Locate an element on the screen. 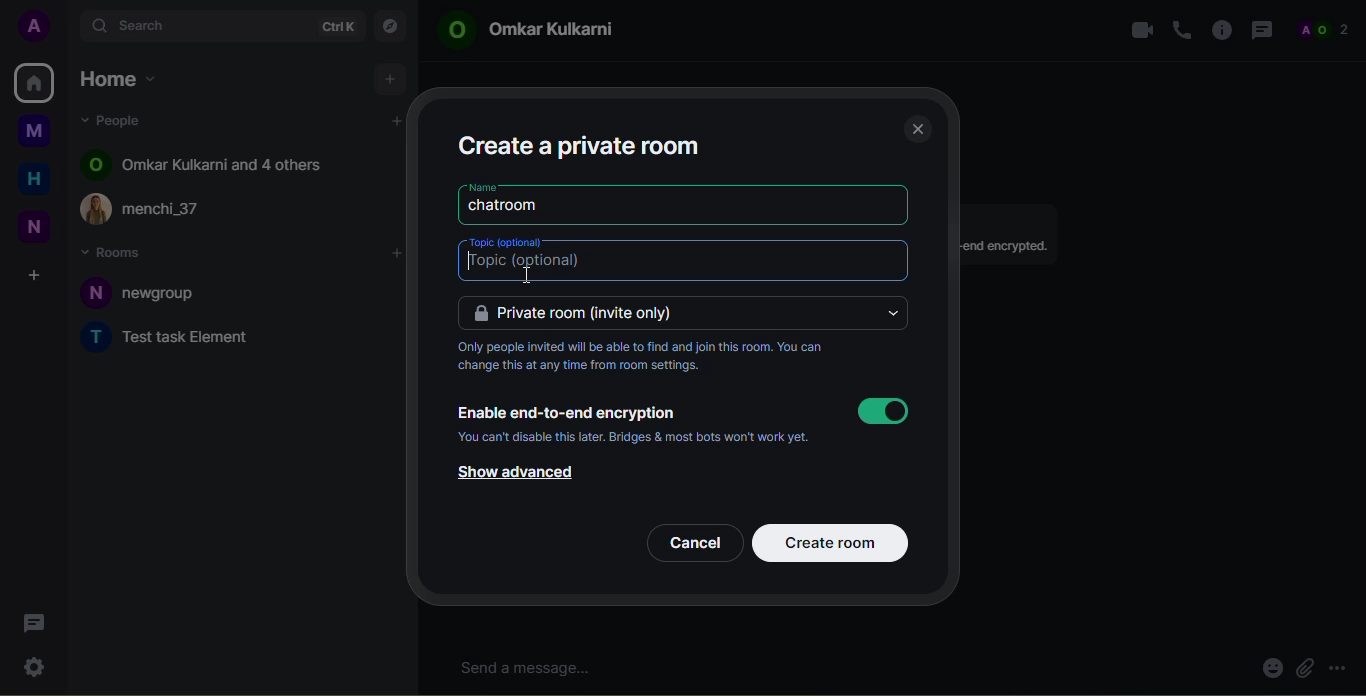 The height and width of the screenshot is (696, 1366). close is located at coordinates (917, 128).